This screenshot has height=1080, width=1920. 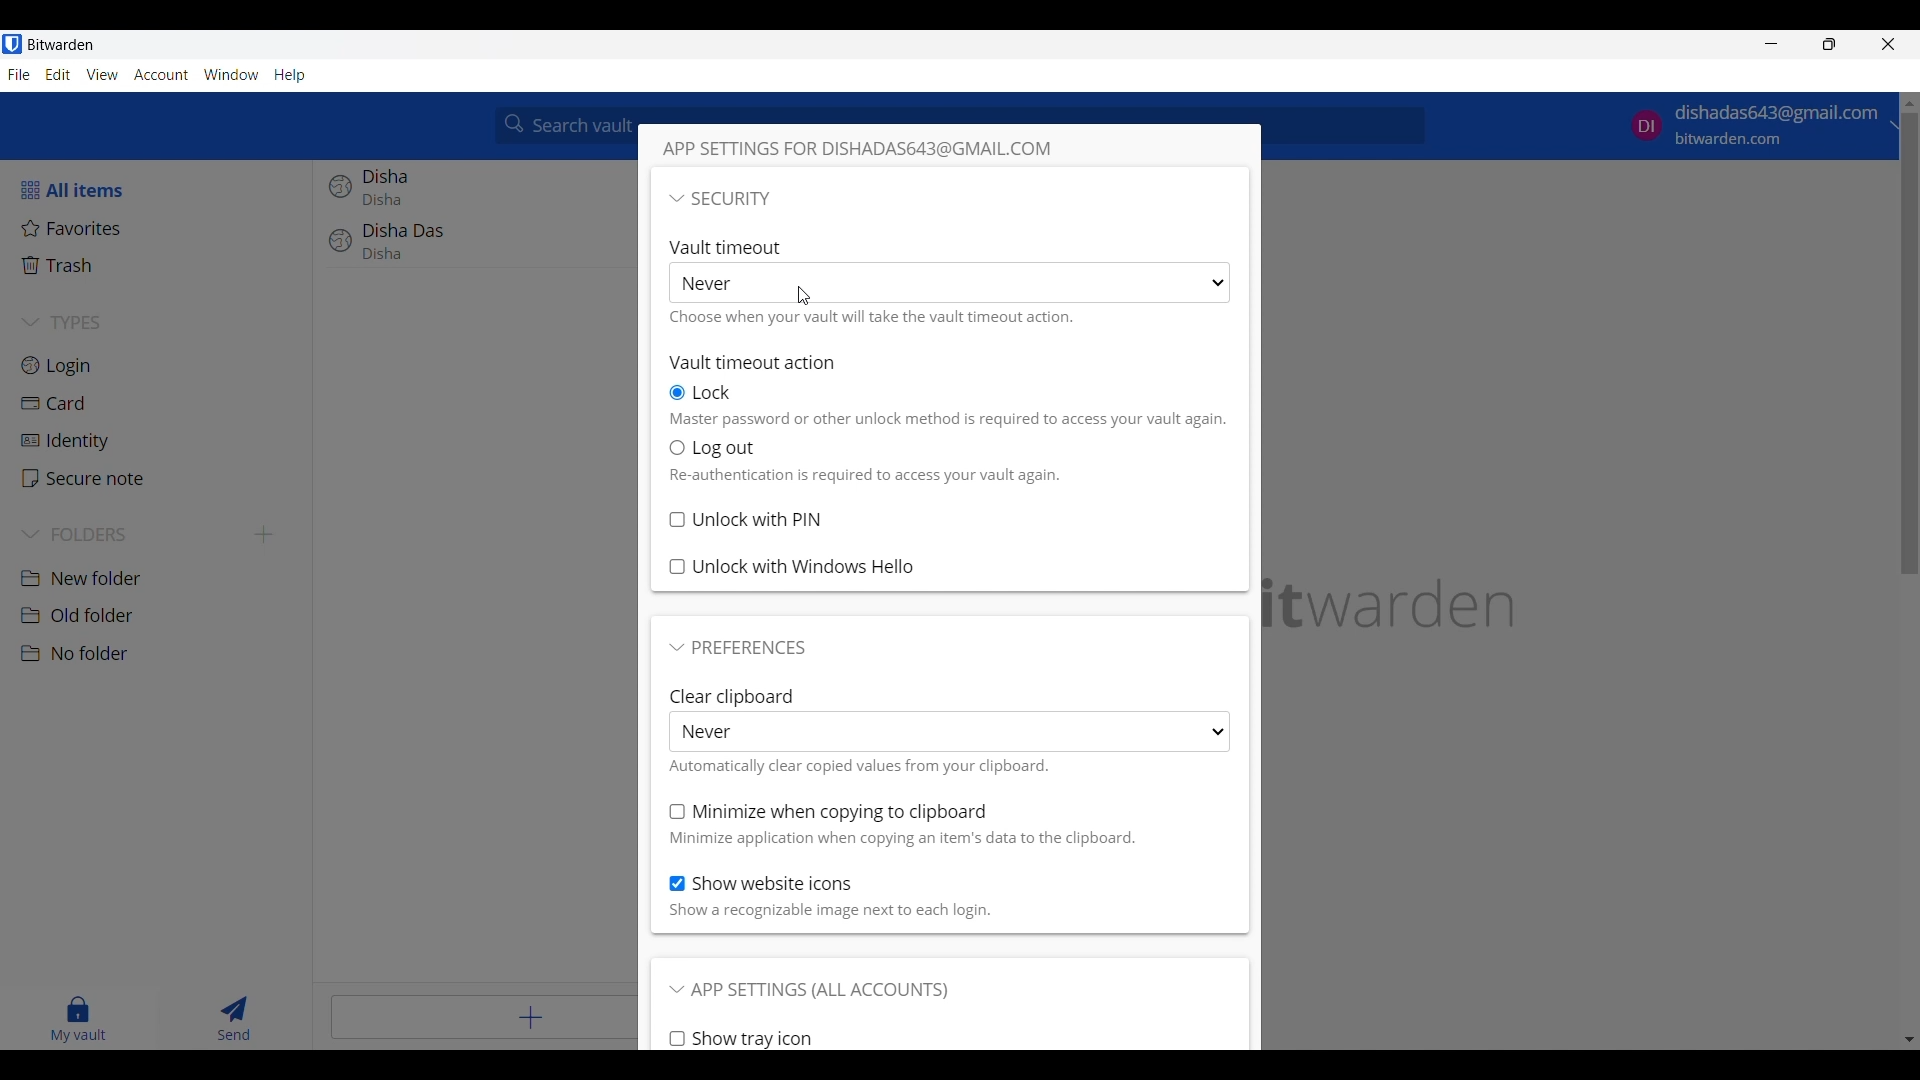 I want to click on cursor, so click(x=805, y=295).